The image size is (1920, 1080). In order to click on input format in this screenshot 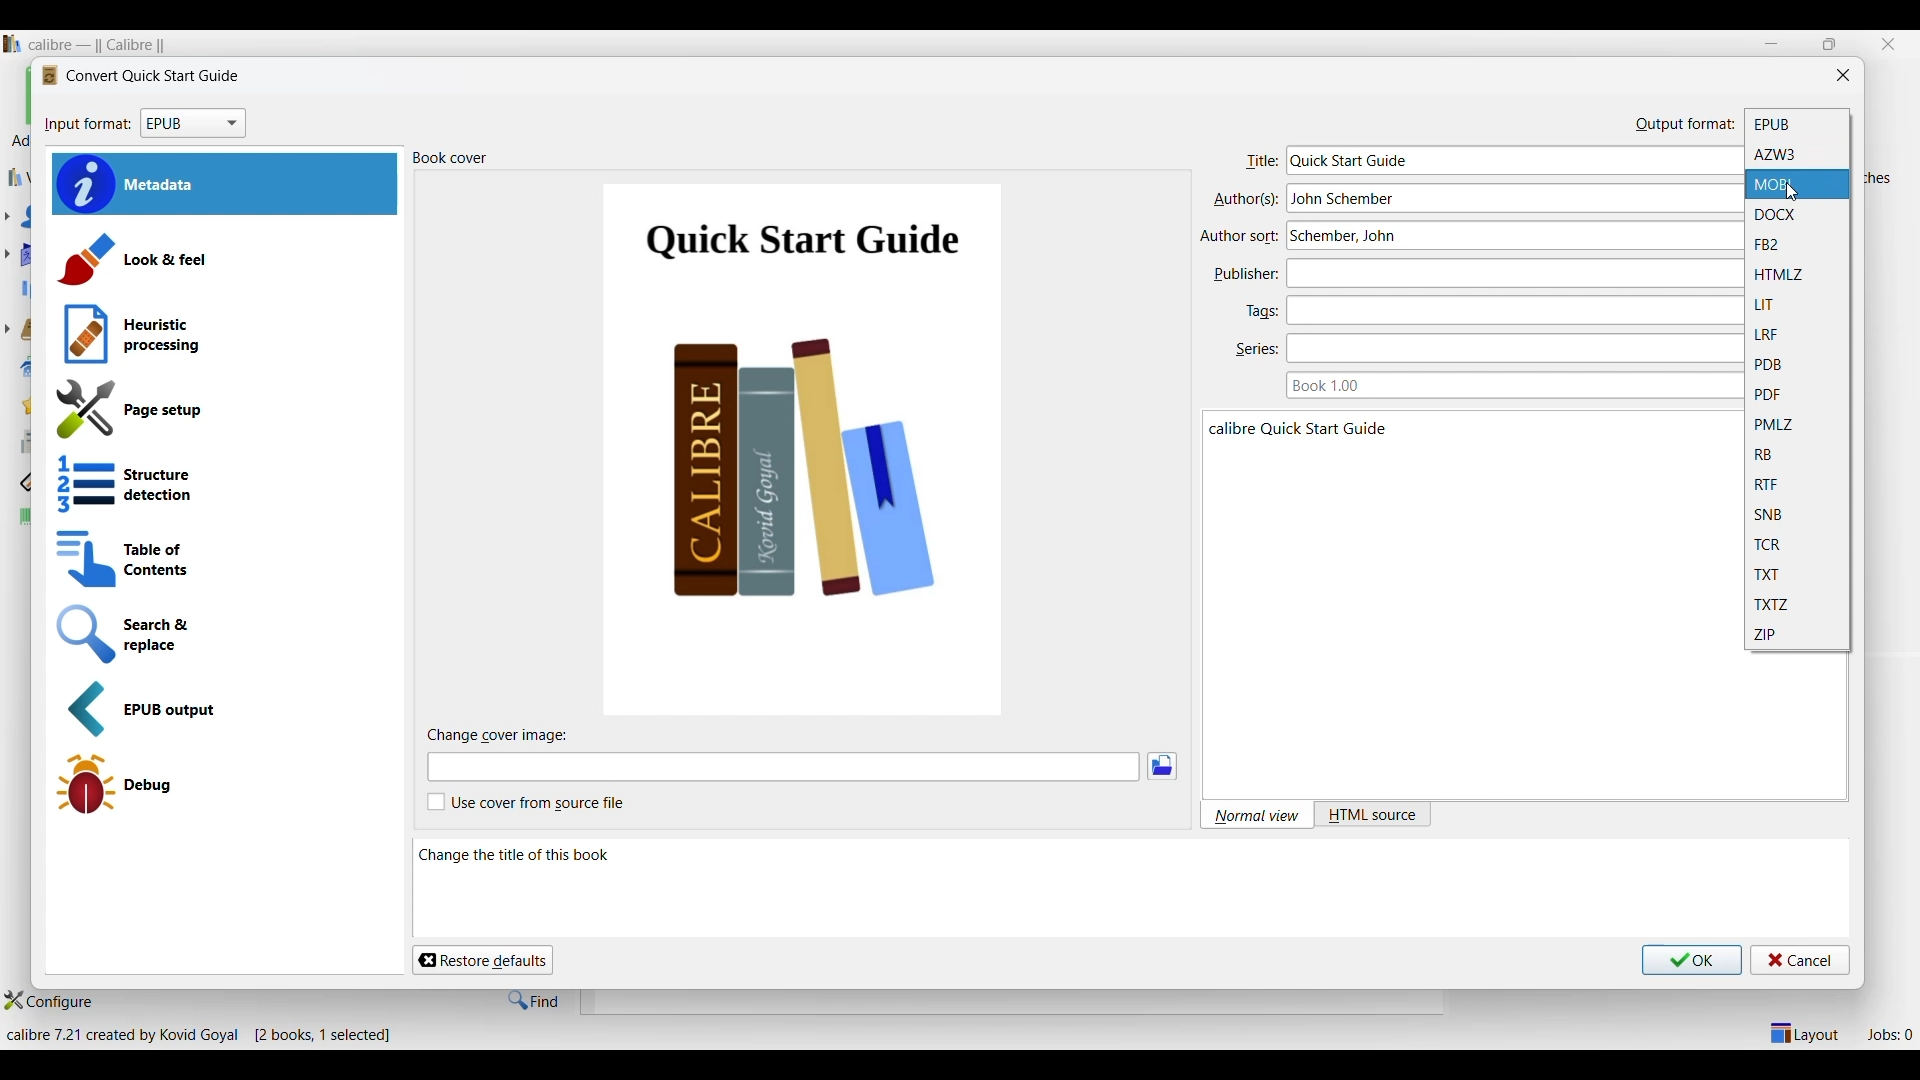, I will do `click(87, 127)`.